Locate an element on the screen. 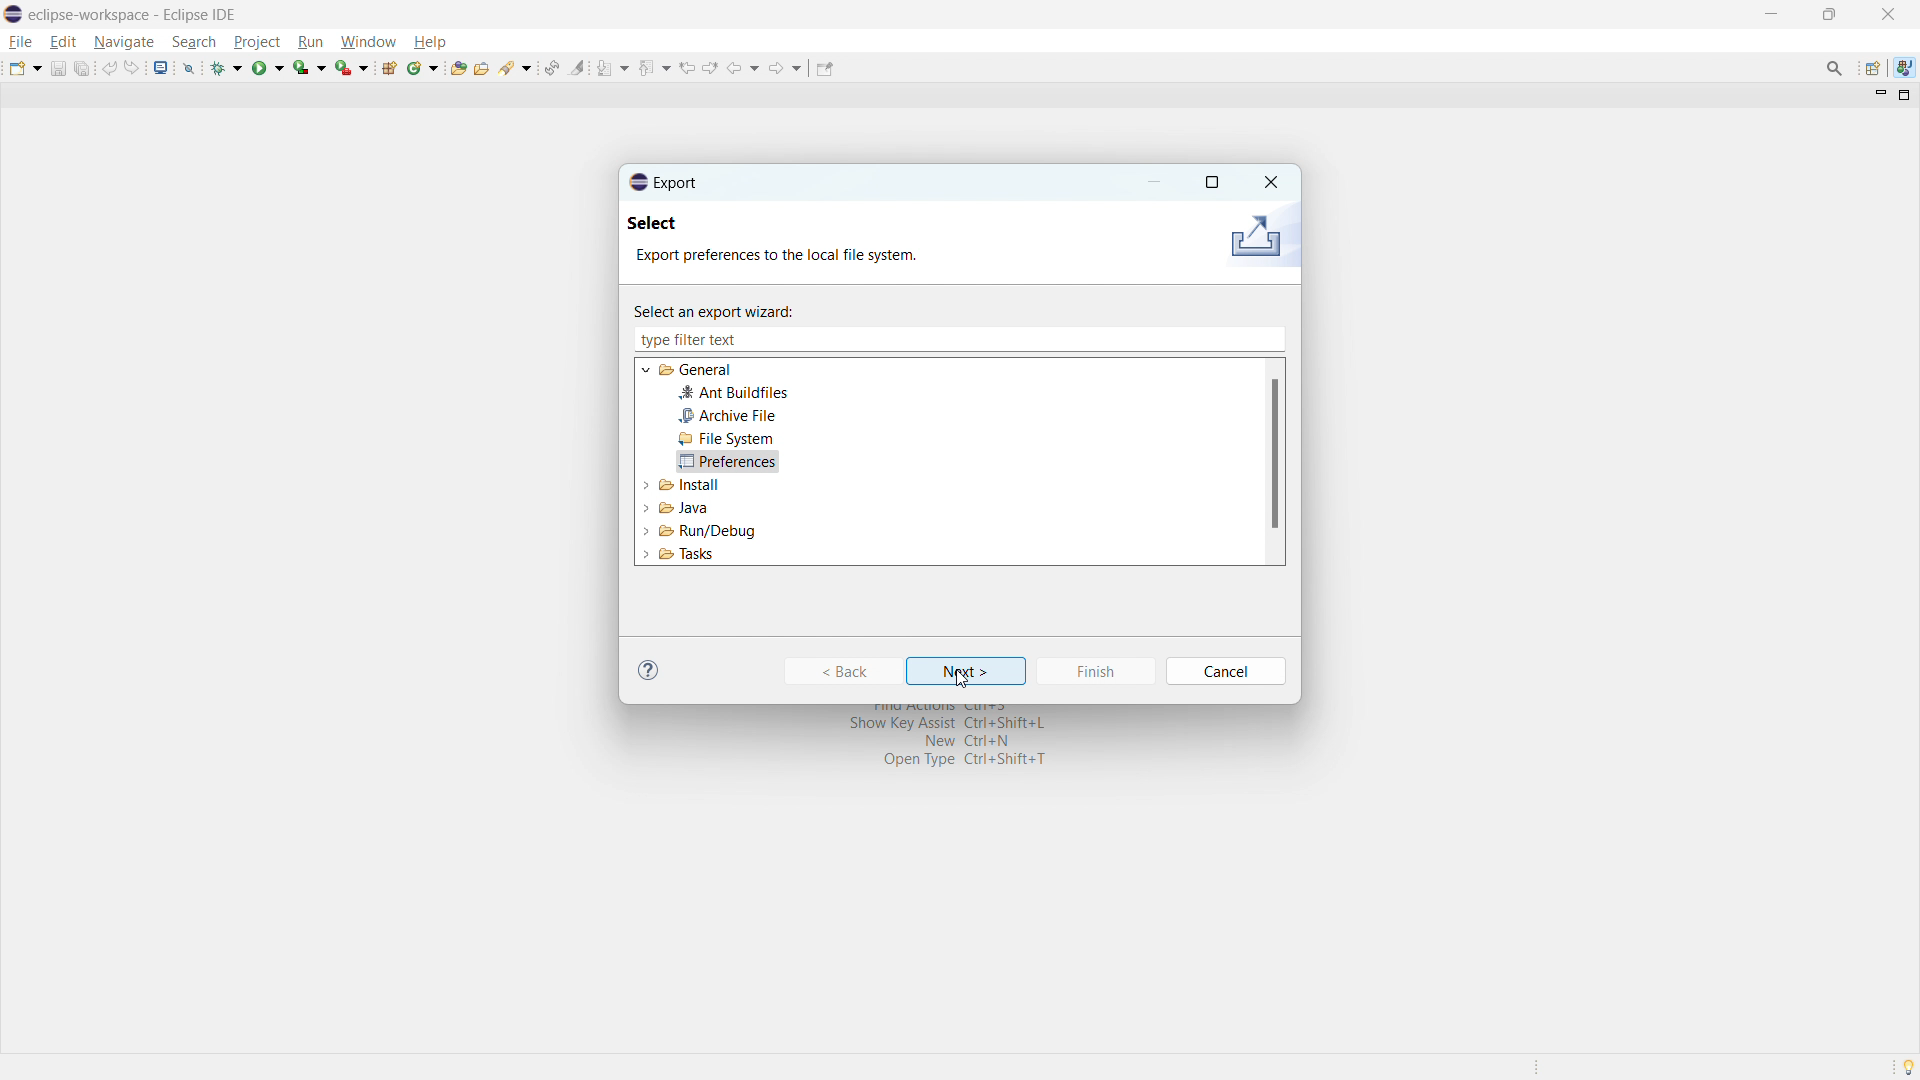 This screenshot has height=1080, width=1920. logo is located at coordinates (13, 14).